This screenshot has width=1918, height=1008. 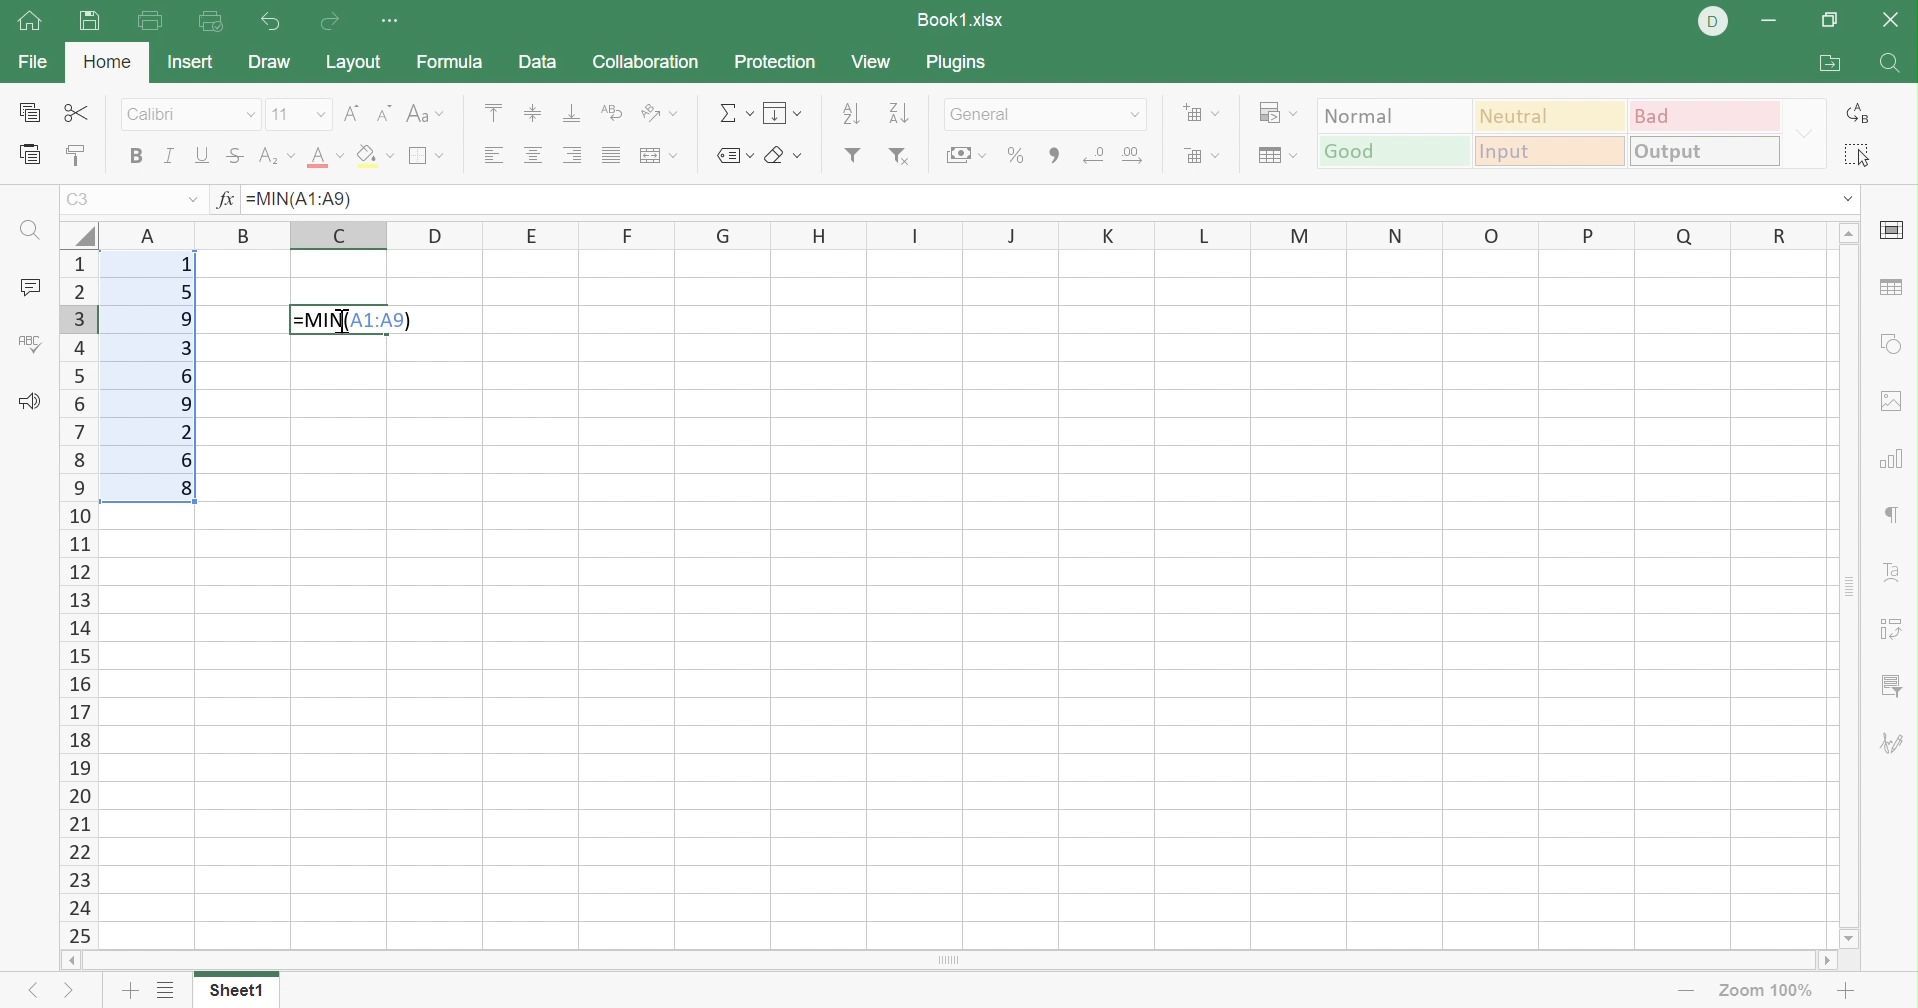 I want to click on Delete cells, so click(x=1202, y=156).